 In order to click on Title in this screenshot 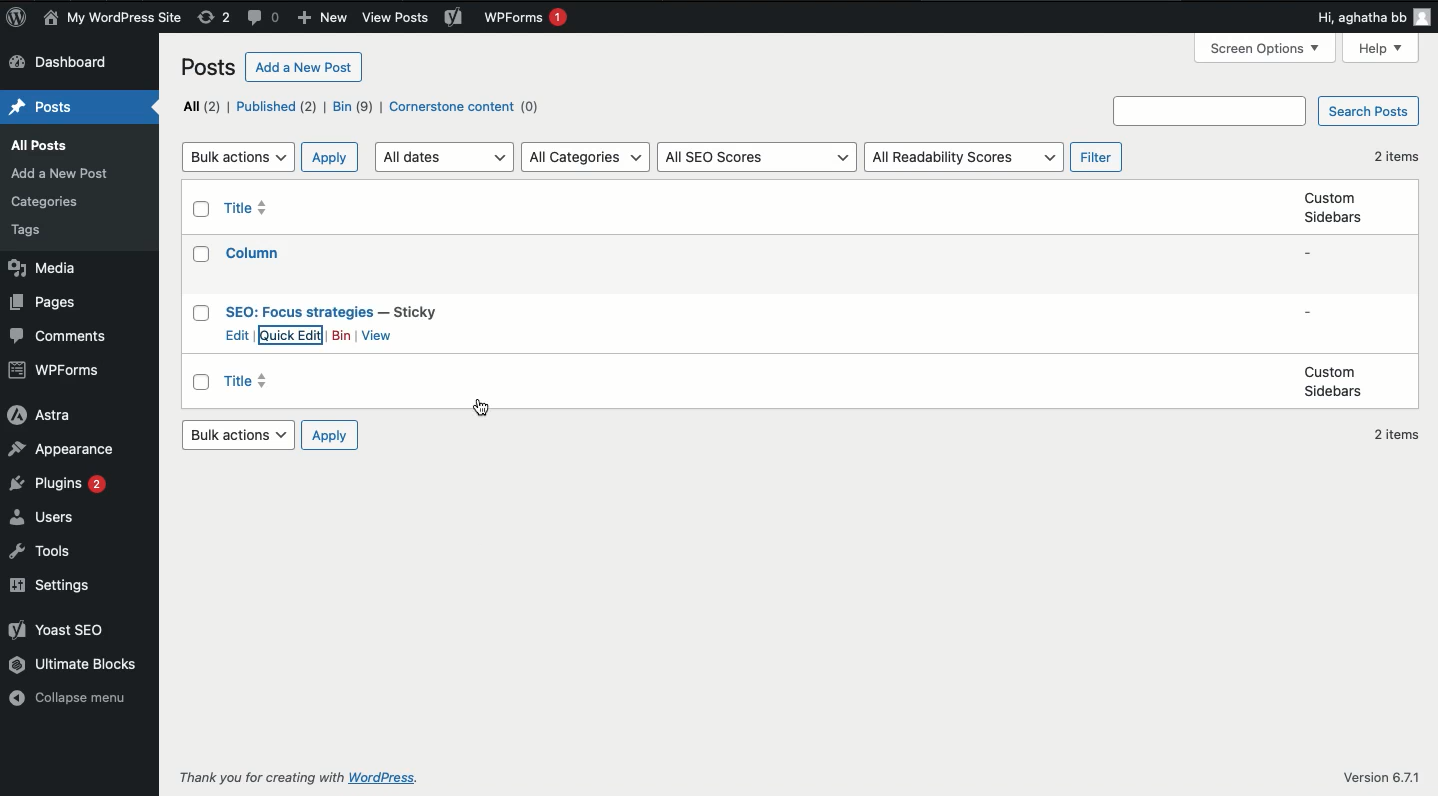, I will do `click(256, 252)`.